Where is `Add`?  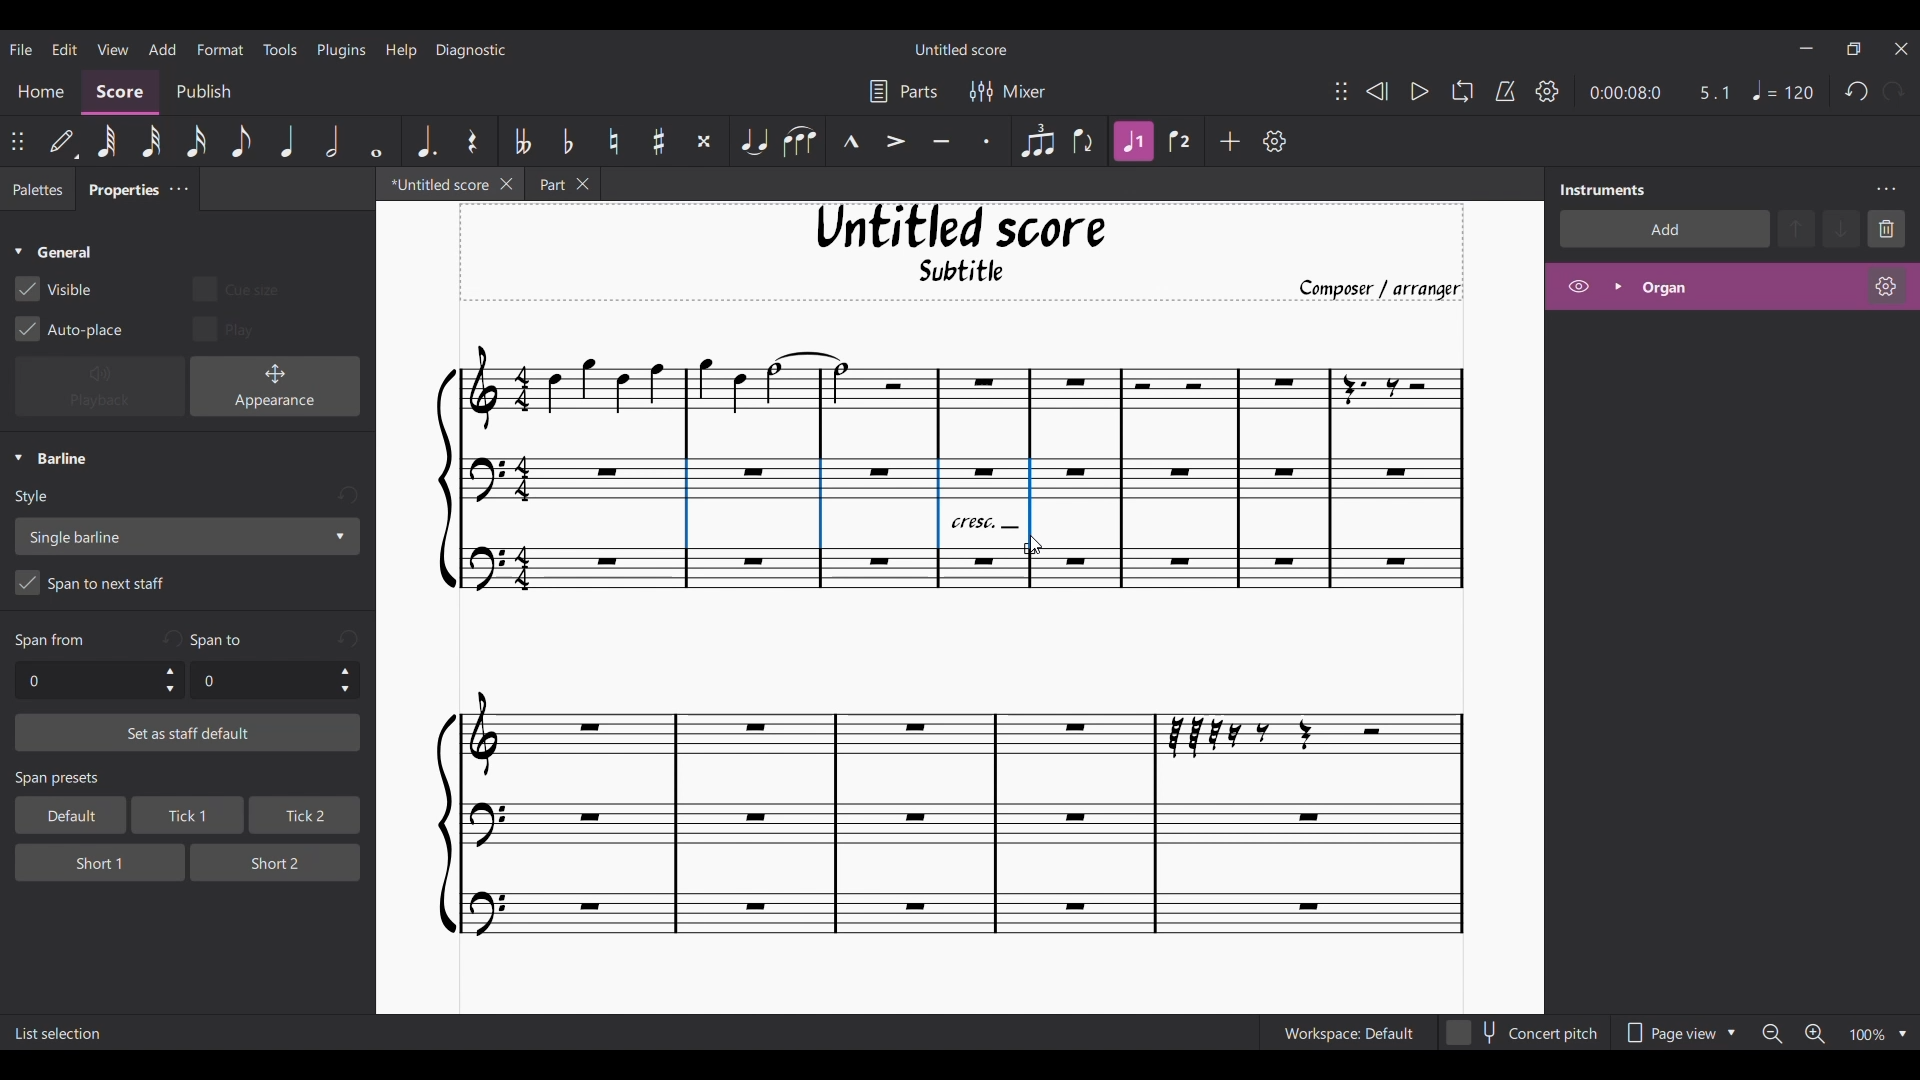 Add is located at coordinates (1231, 141).